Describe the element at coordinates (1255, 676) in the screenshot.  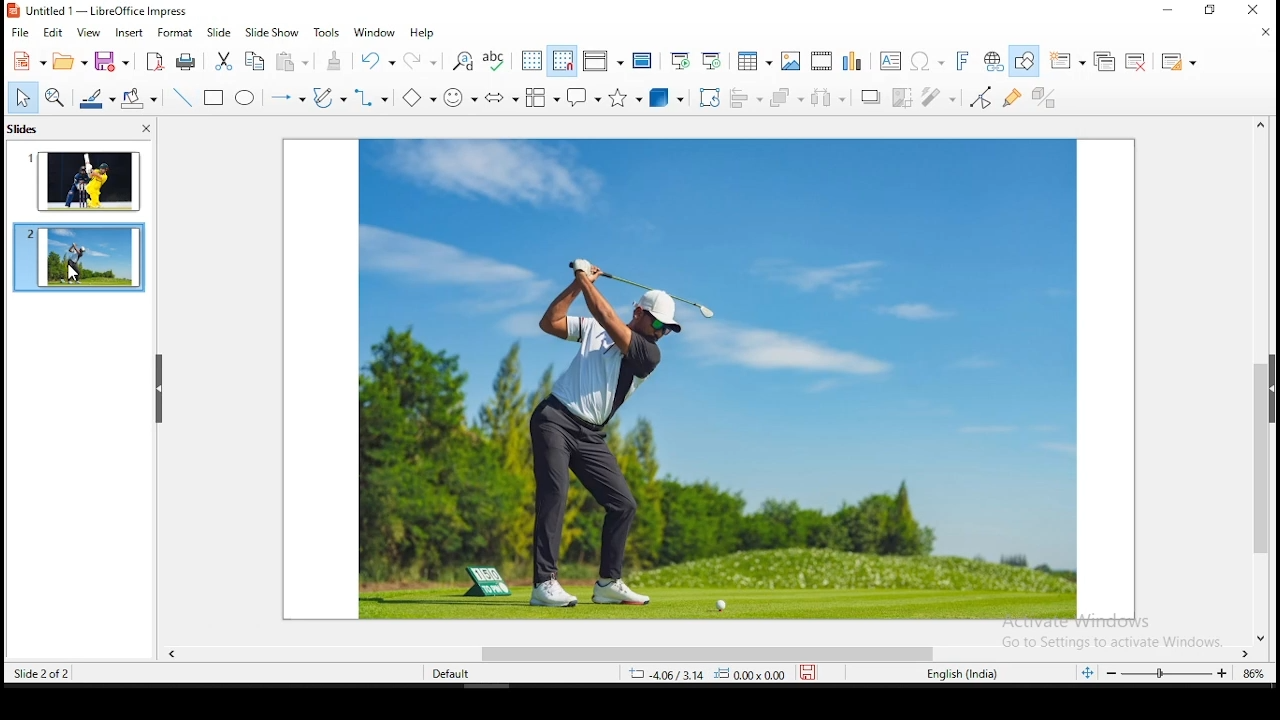
I see `zoom level` at that location.